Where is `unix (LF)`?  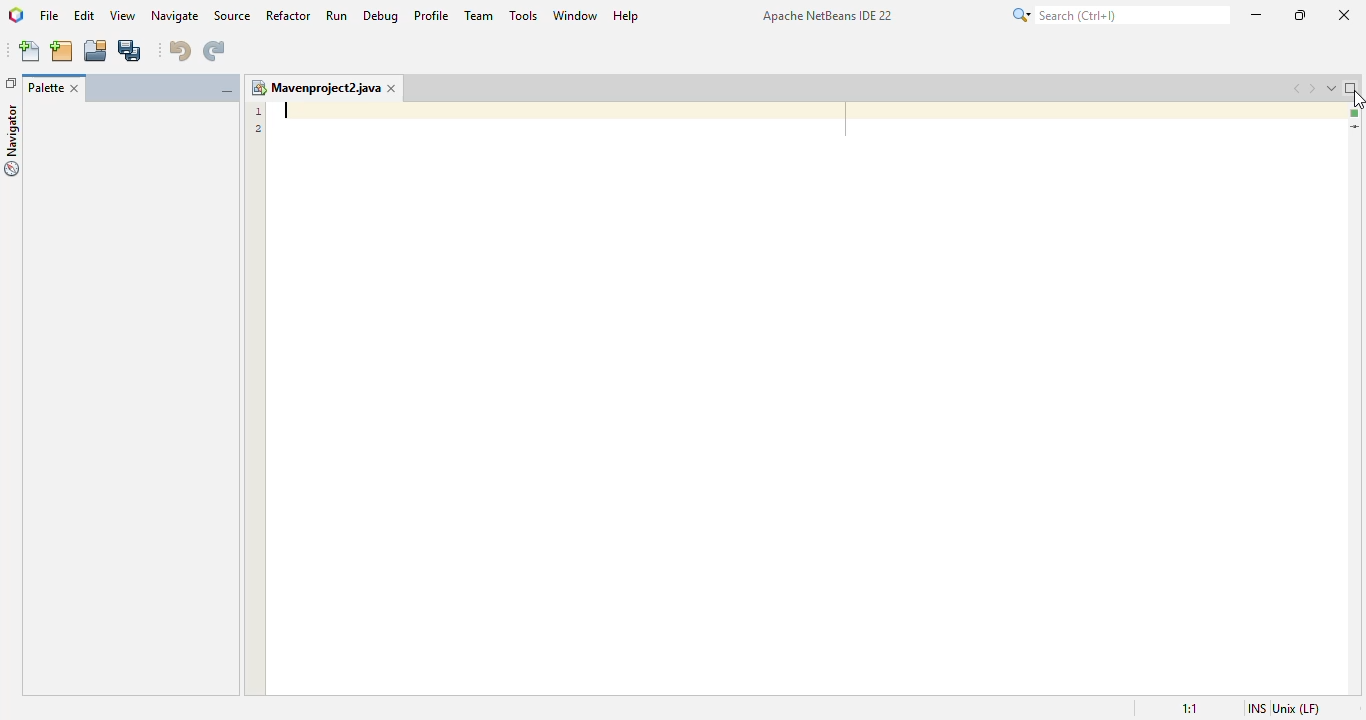 unix (LF) is located at coordinates (1297, 708).